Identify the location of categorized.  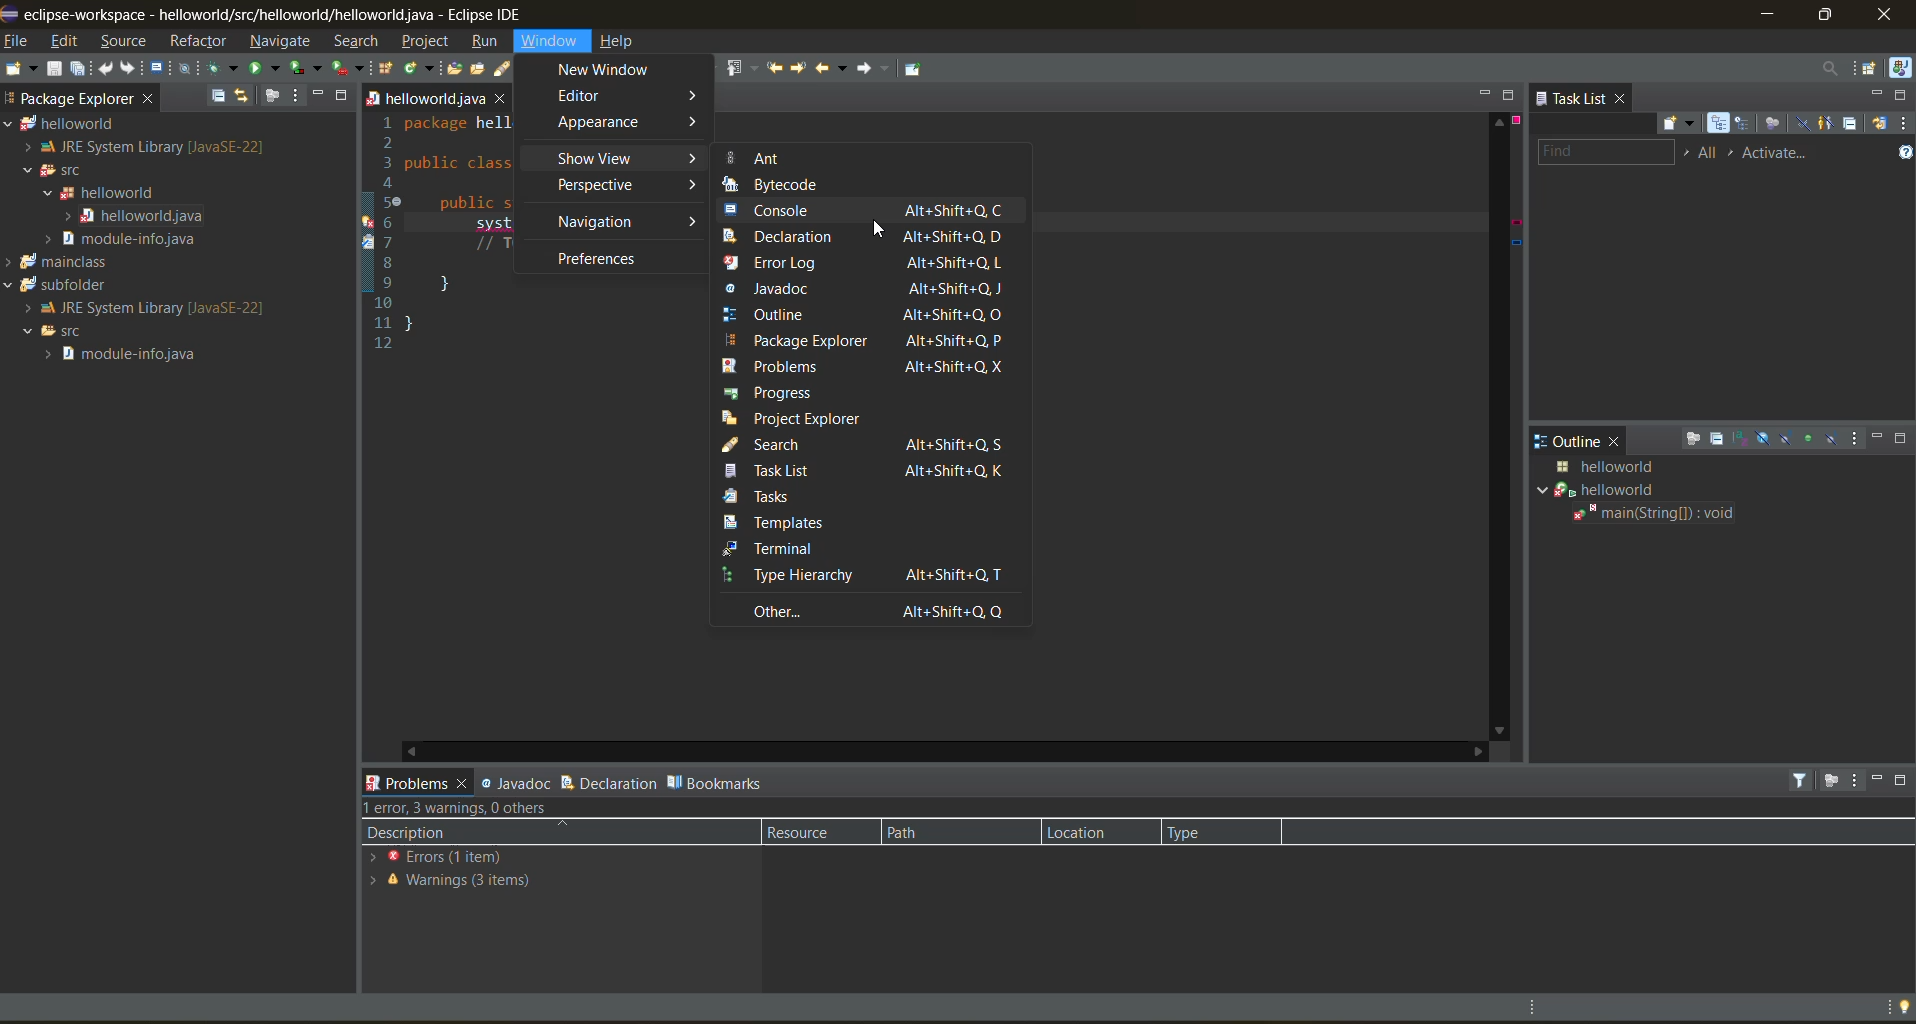
(1719, 121).